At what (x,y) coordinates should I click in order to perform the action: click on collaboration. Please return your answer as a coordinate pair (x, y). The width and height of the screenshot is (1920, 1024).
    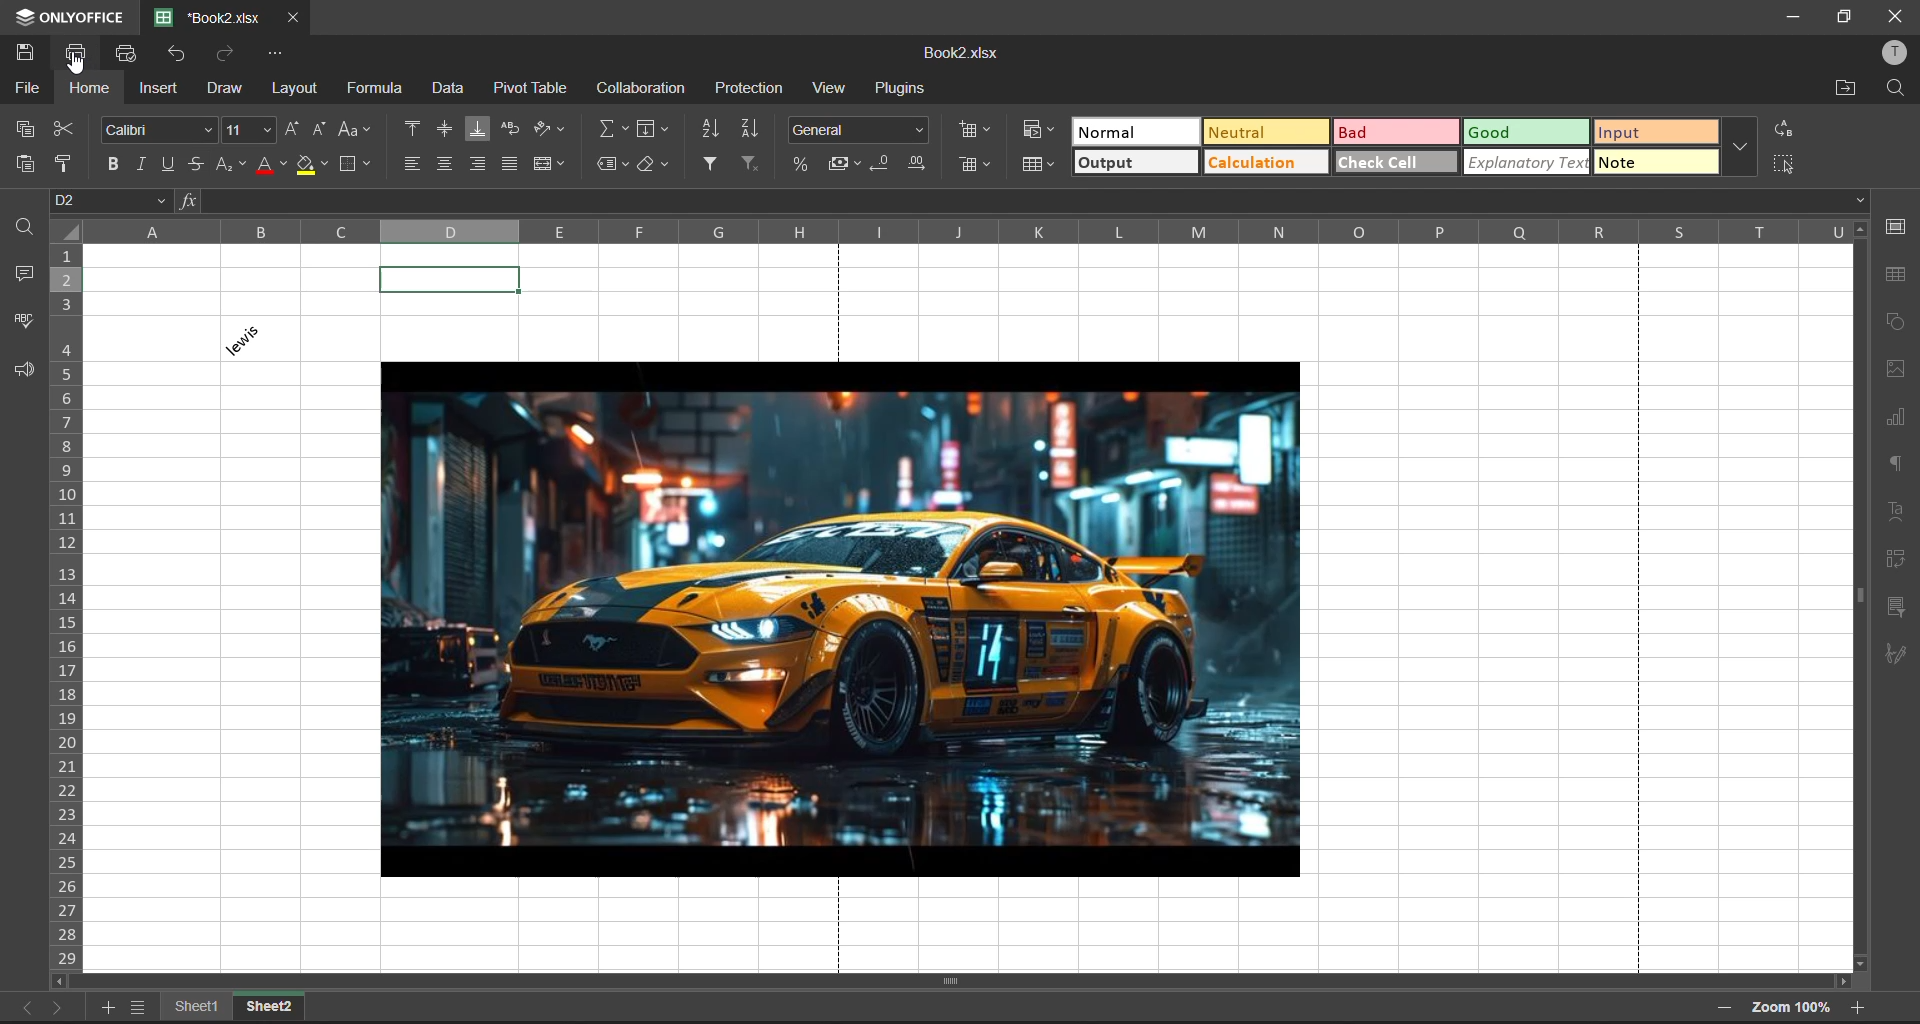
    Looking at the image, I should click on (641, 89).